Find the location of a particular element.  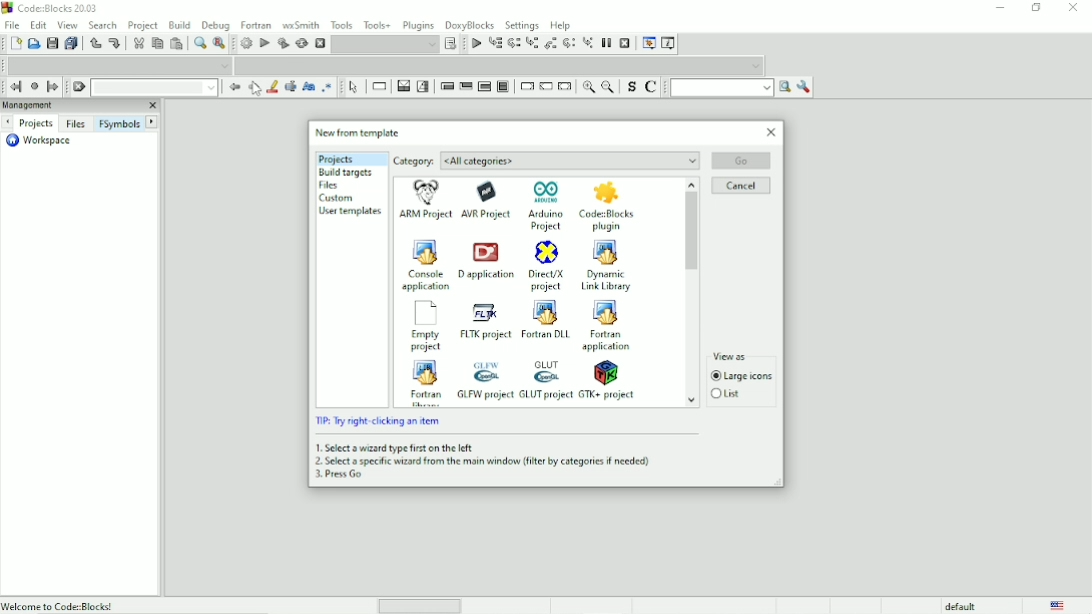

Drop down is located at coordinates (154, 87).